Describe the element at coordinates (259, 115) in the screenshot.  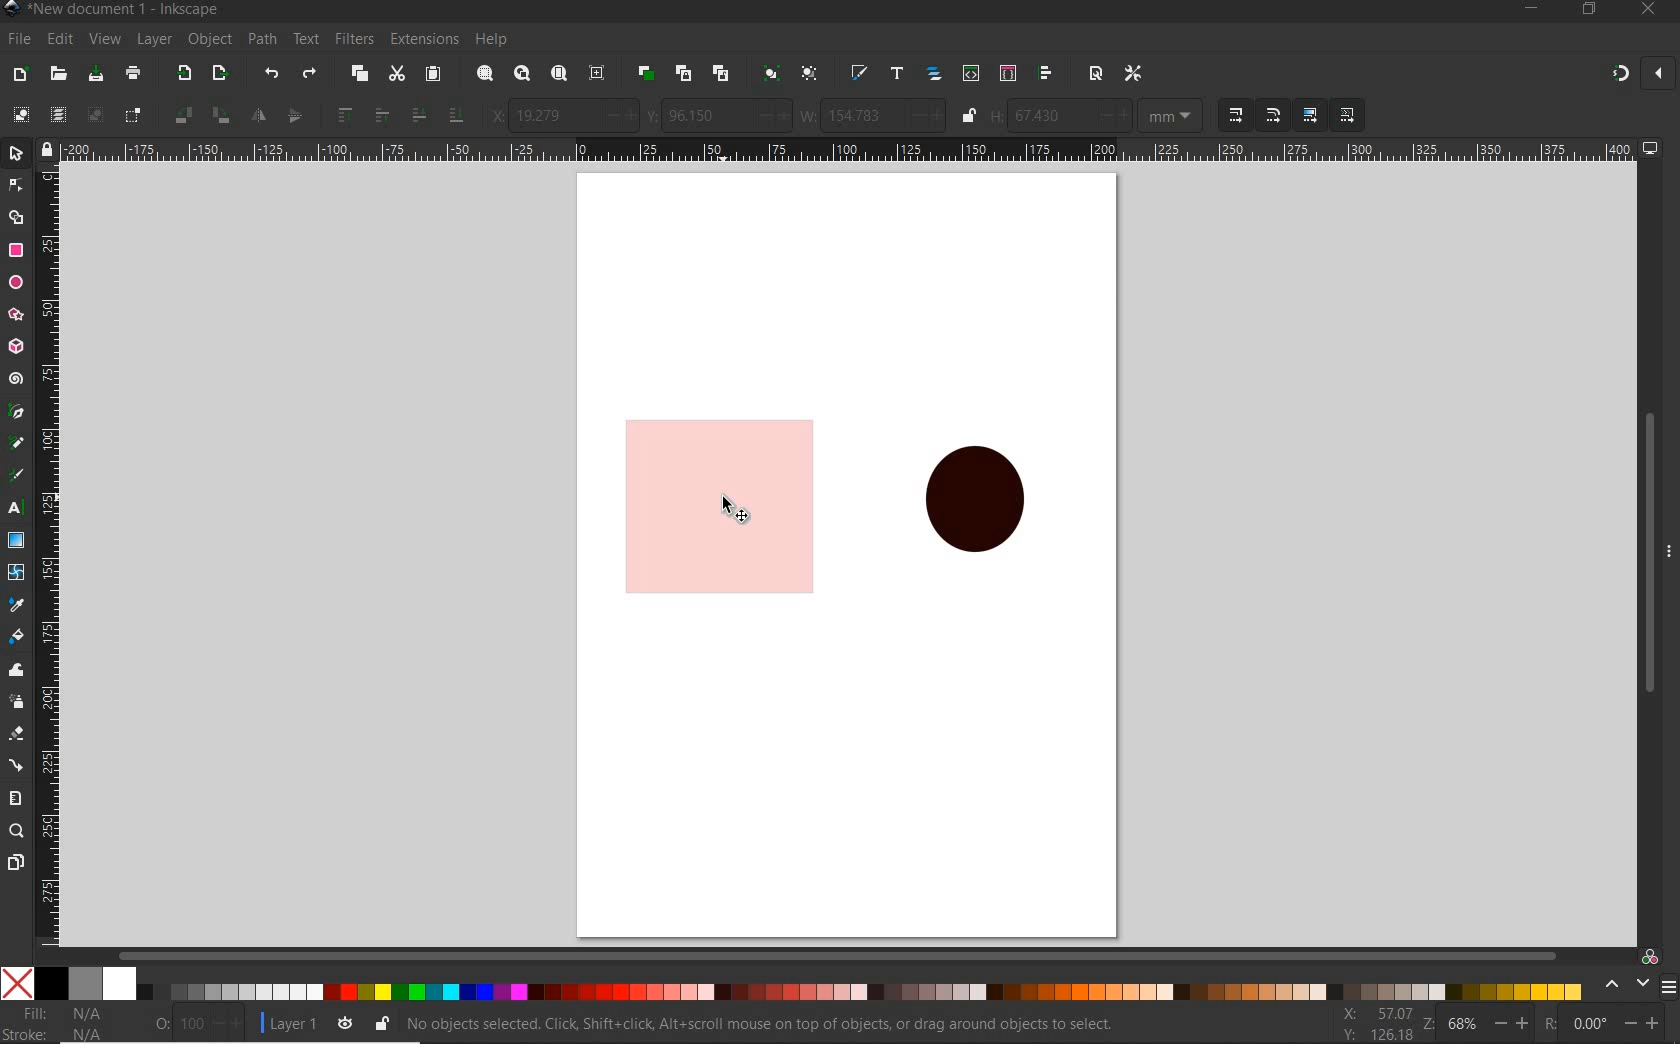
I see `object flip horizontal` at that location.